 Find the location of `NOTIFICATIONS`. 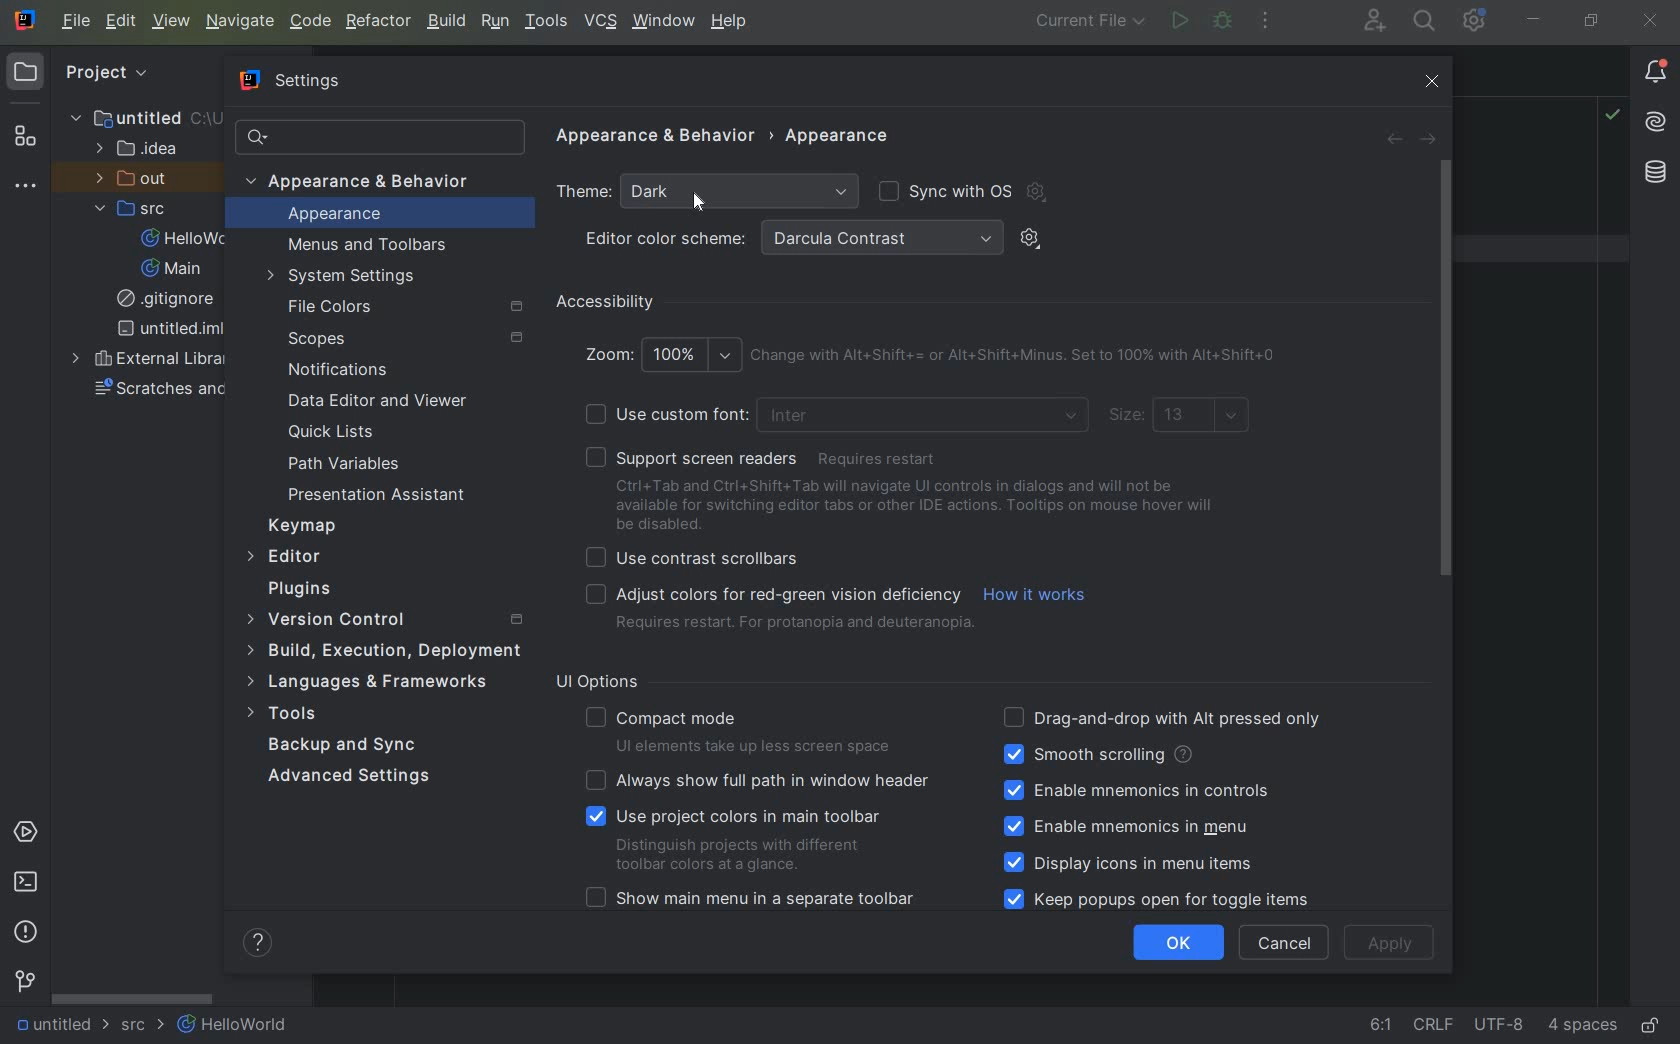

NOTIFICATIONS is located at coordinates (334, 370).